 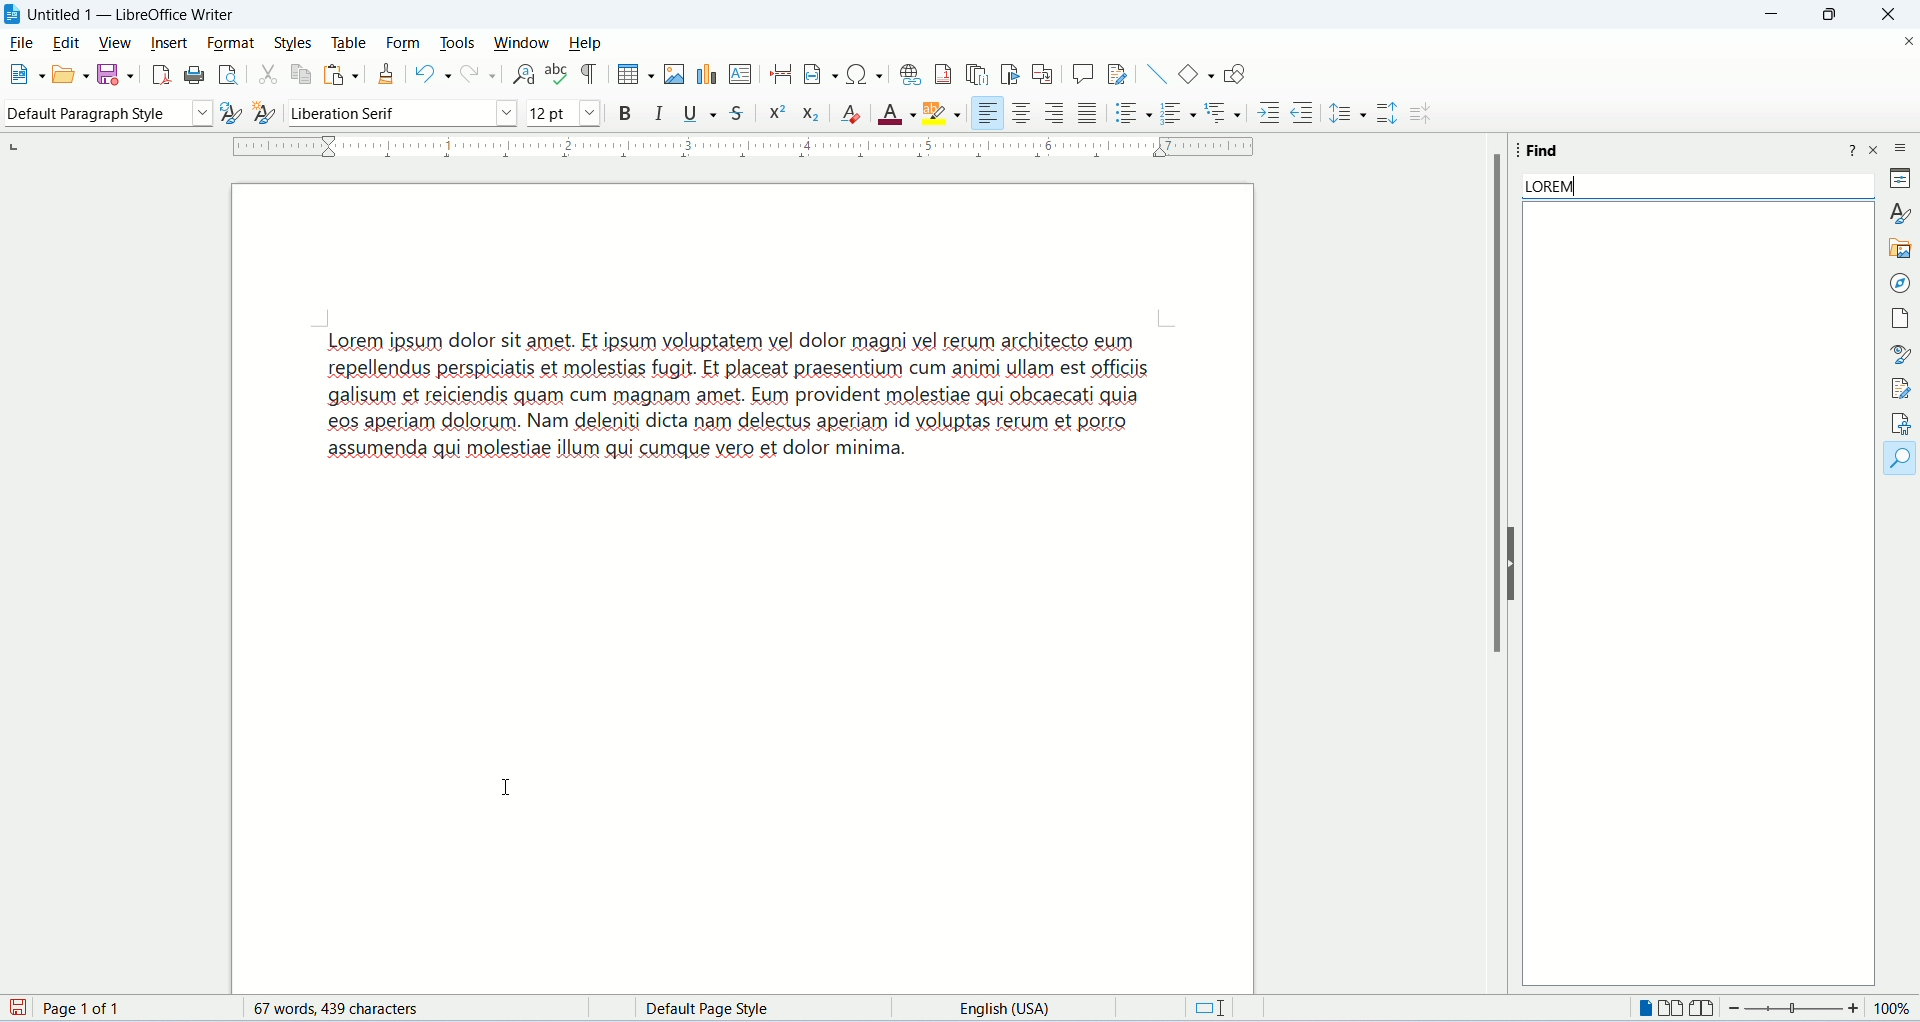 I want to click on logo, so click(x=12, y=15).